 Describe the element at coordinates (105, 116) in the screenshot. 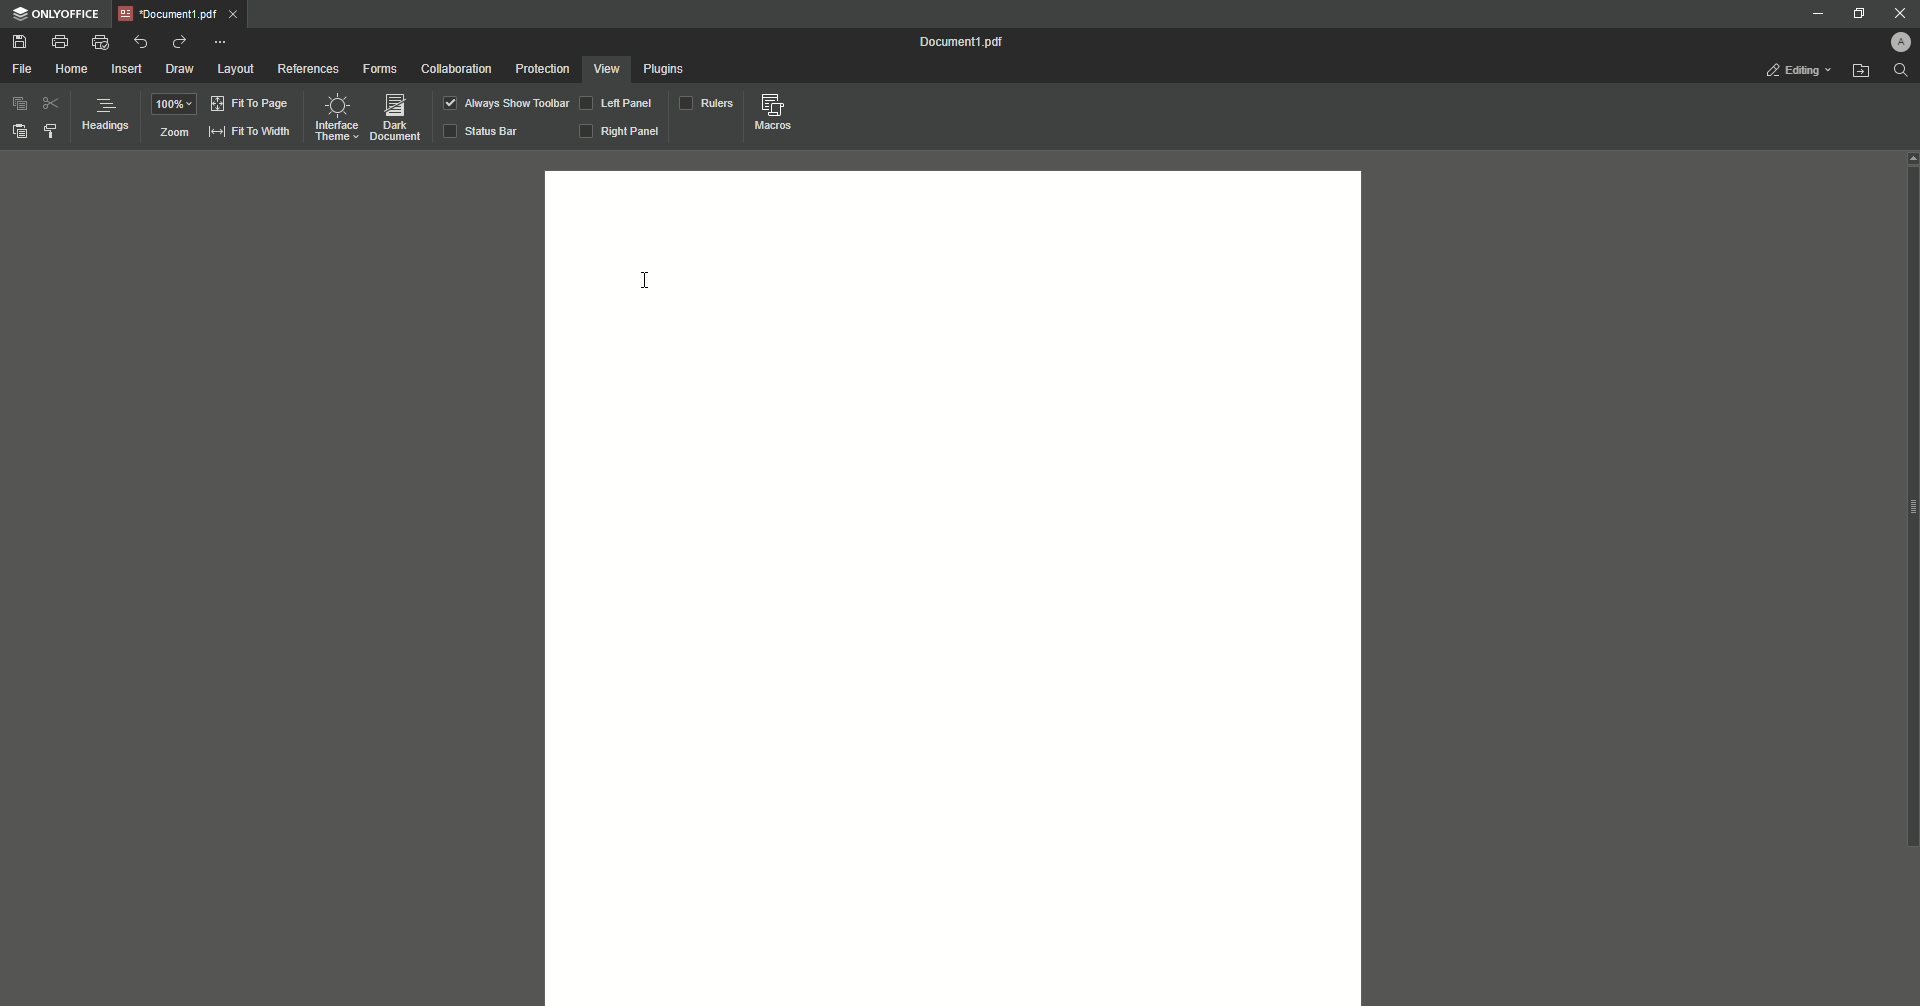

I see `Headings` at that location.